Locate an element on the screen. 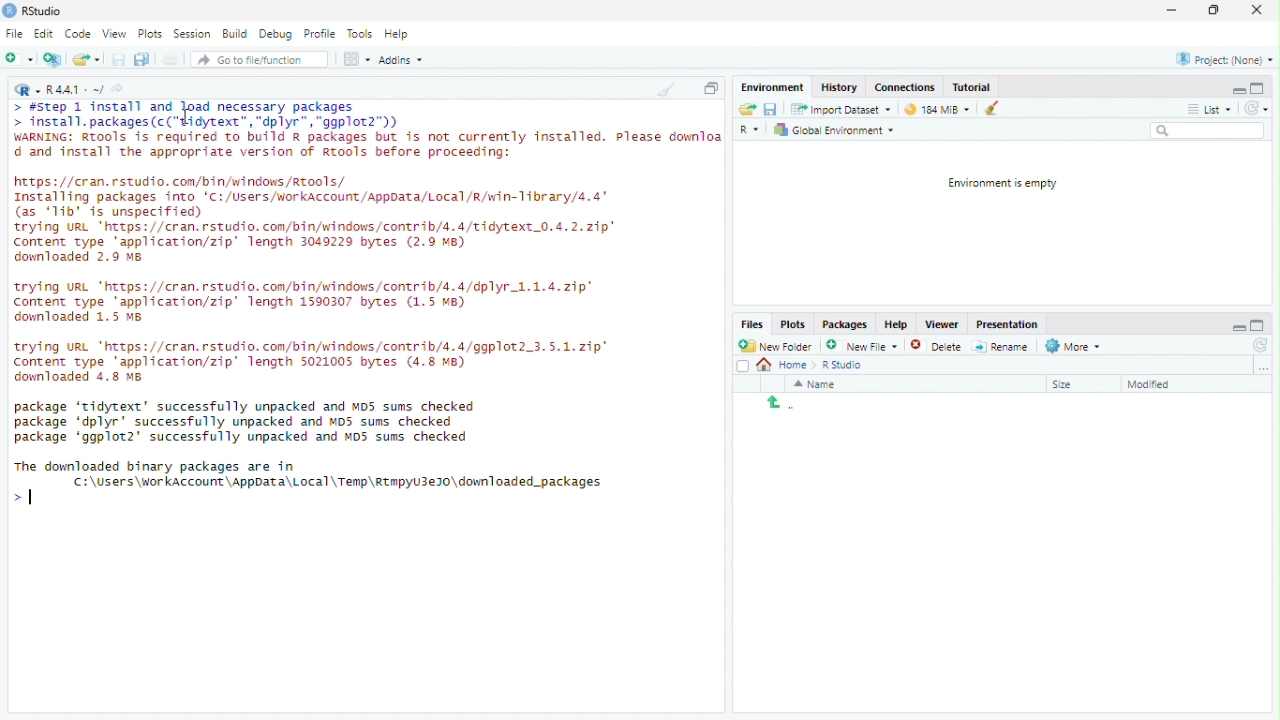 This screenshot has width=1280, height=720. Refresh  is located at coordinates (1256, 108).